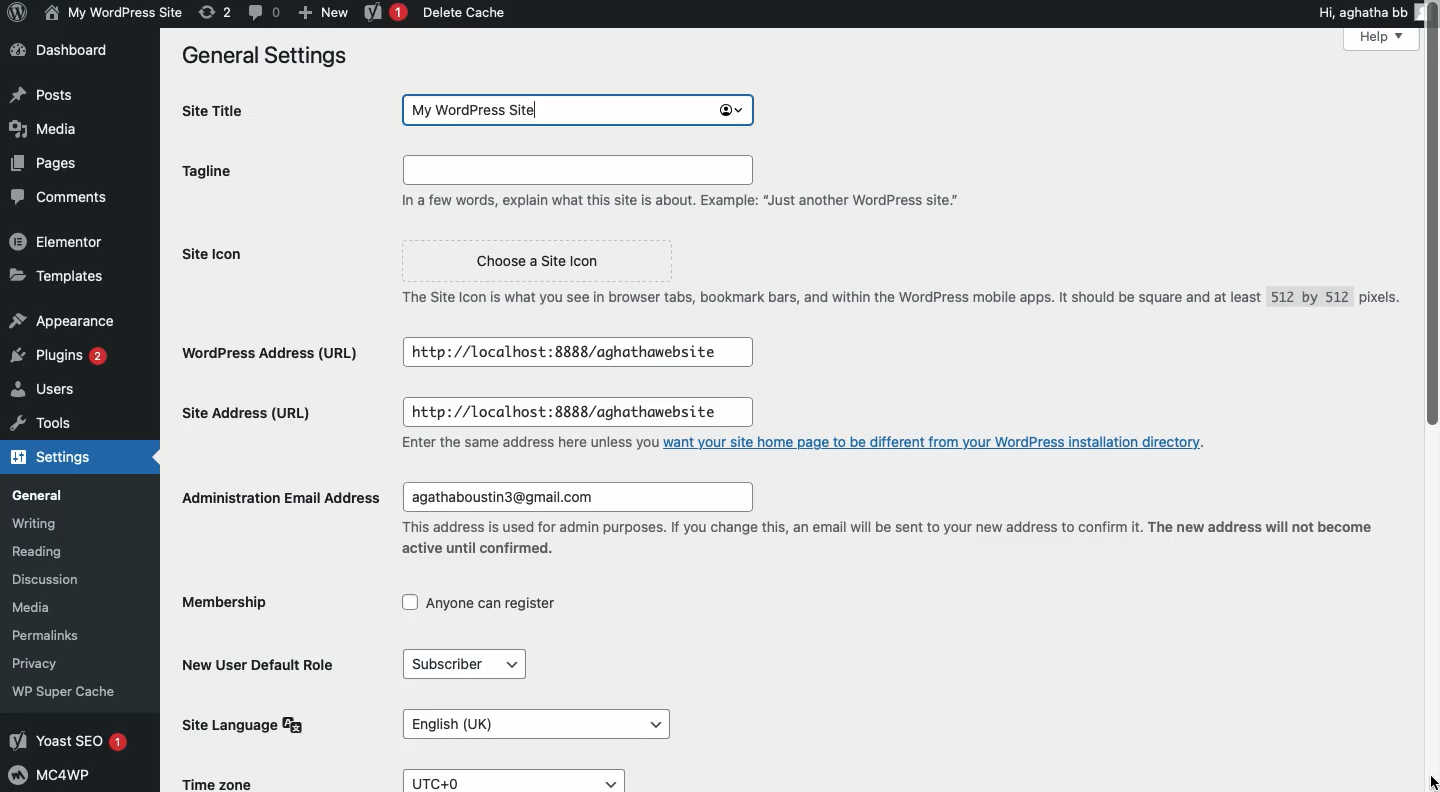 This screenshot has height=792, width=1440. What do you see at coordinates (60, 277) in the screenshot?
I see `Templates` at bounding box center [60, 277].